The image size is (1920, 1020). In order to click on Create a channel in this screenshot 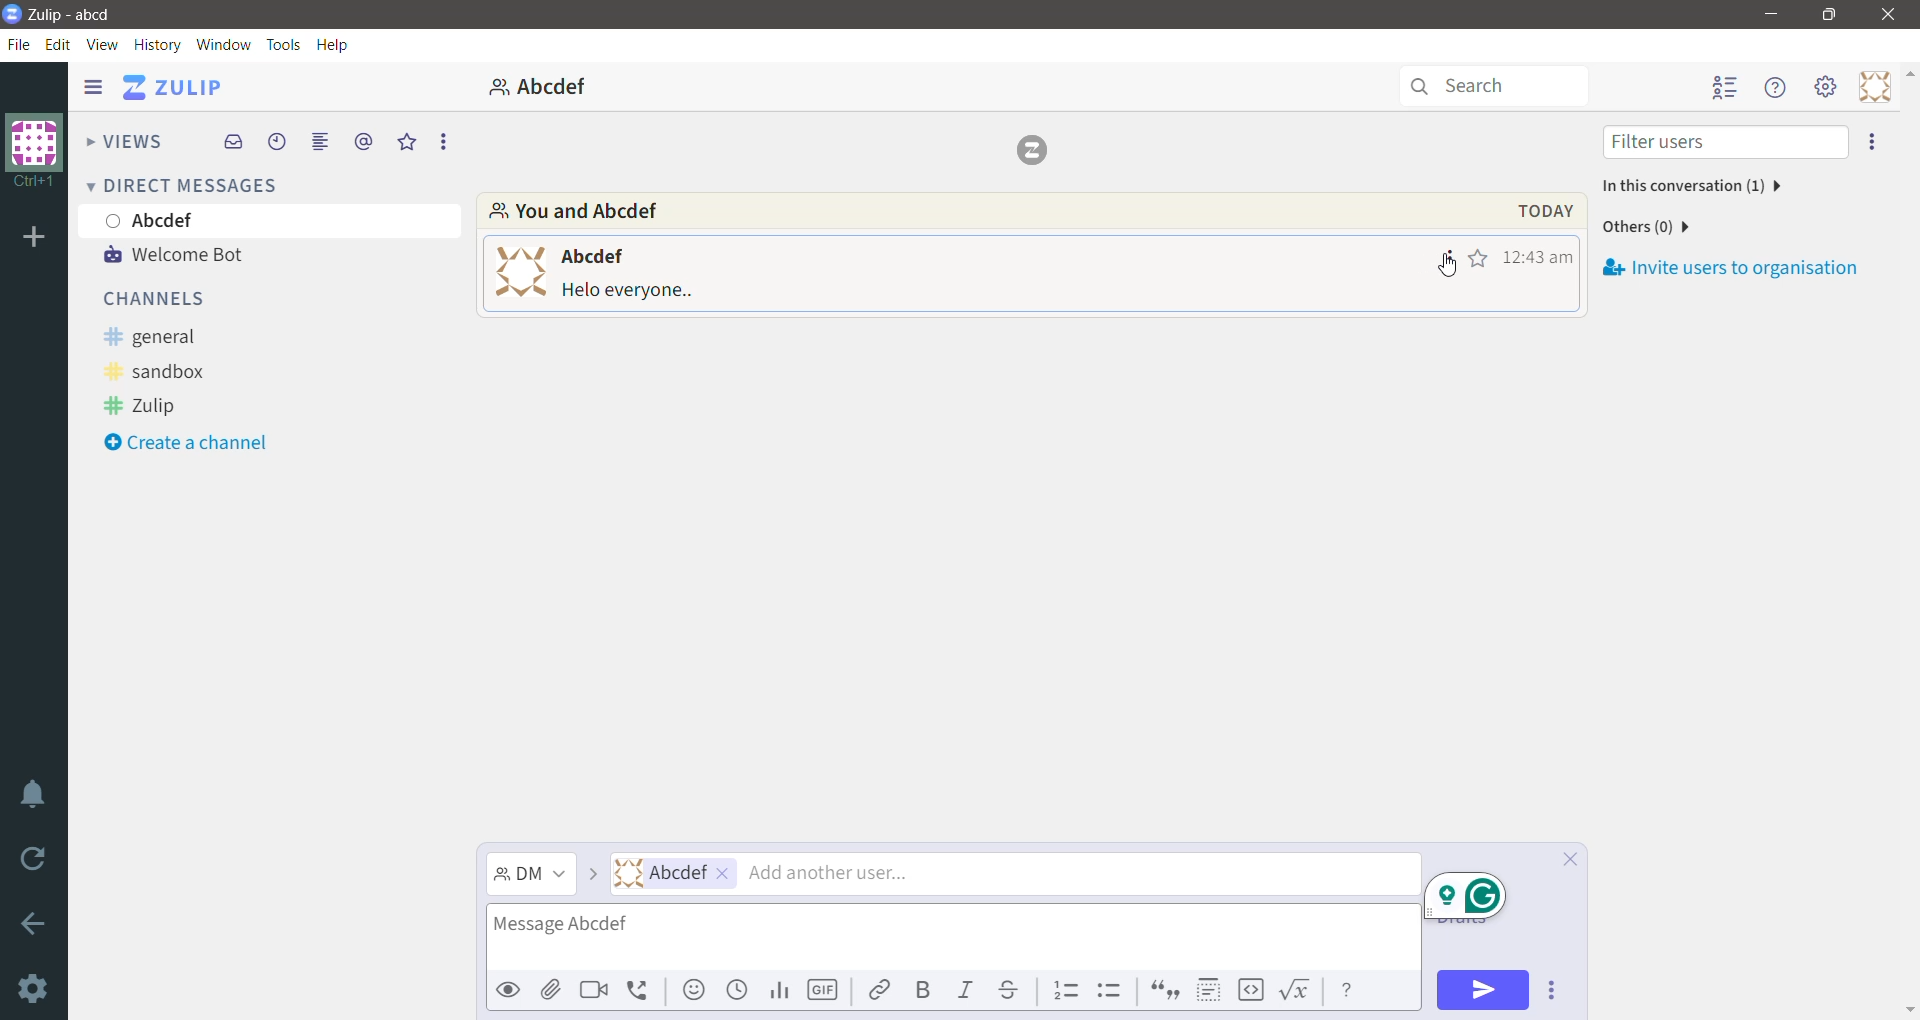, I will do `click(202, 443)`.